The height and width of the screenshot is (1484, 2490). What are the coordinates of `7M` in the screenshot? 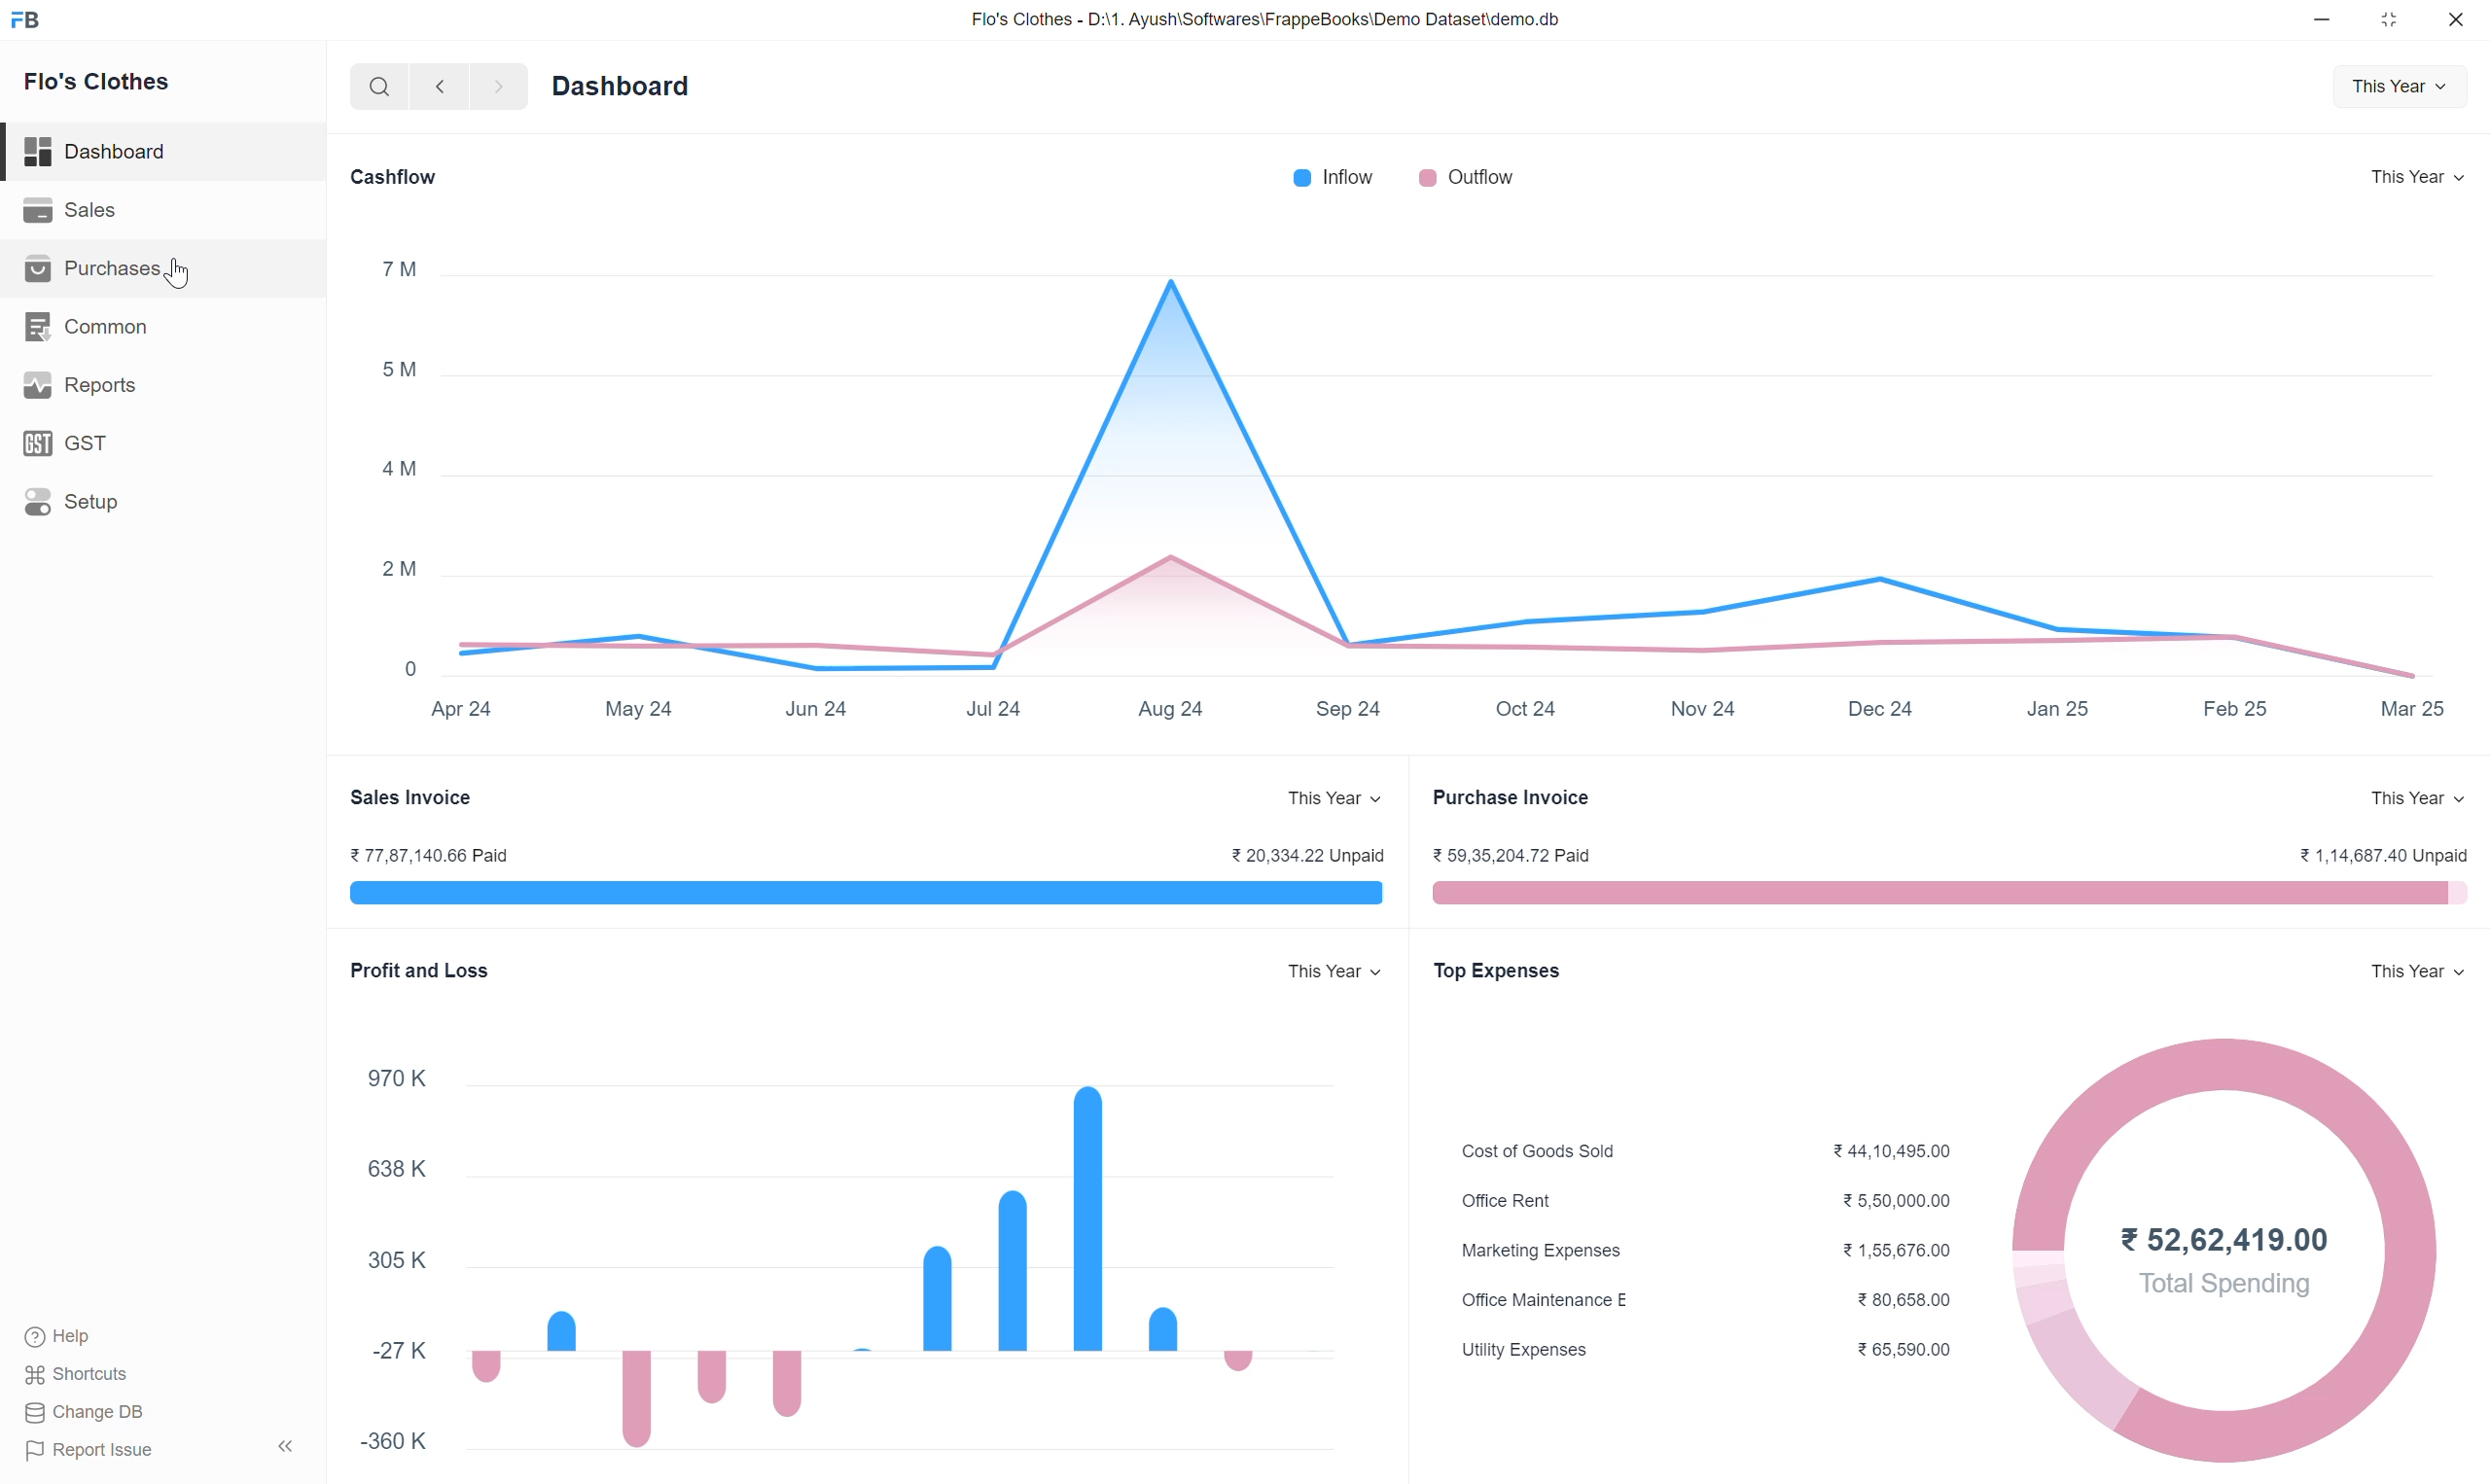 It's located at (398, 269).